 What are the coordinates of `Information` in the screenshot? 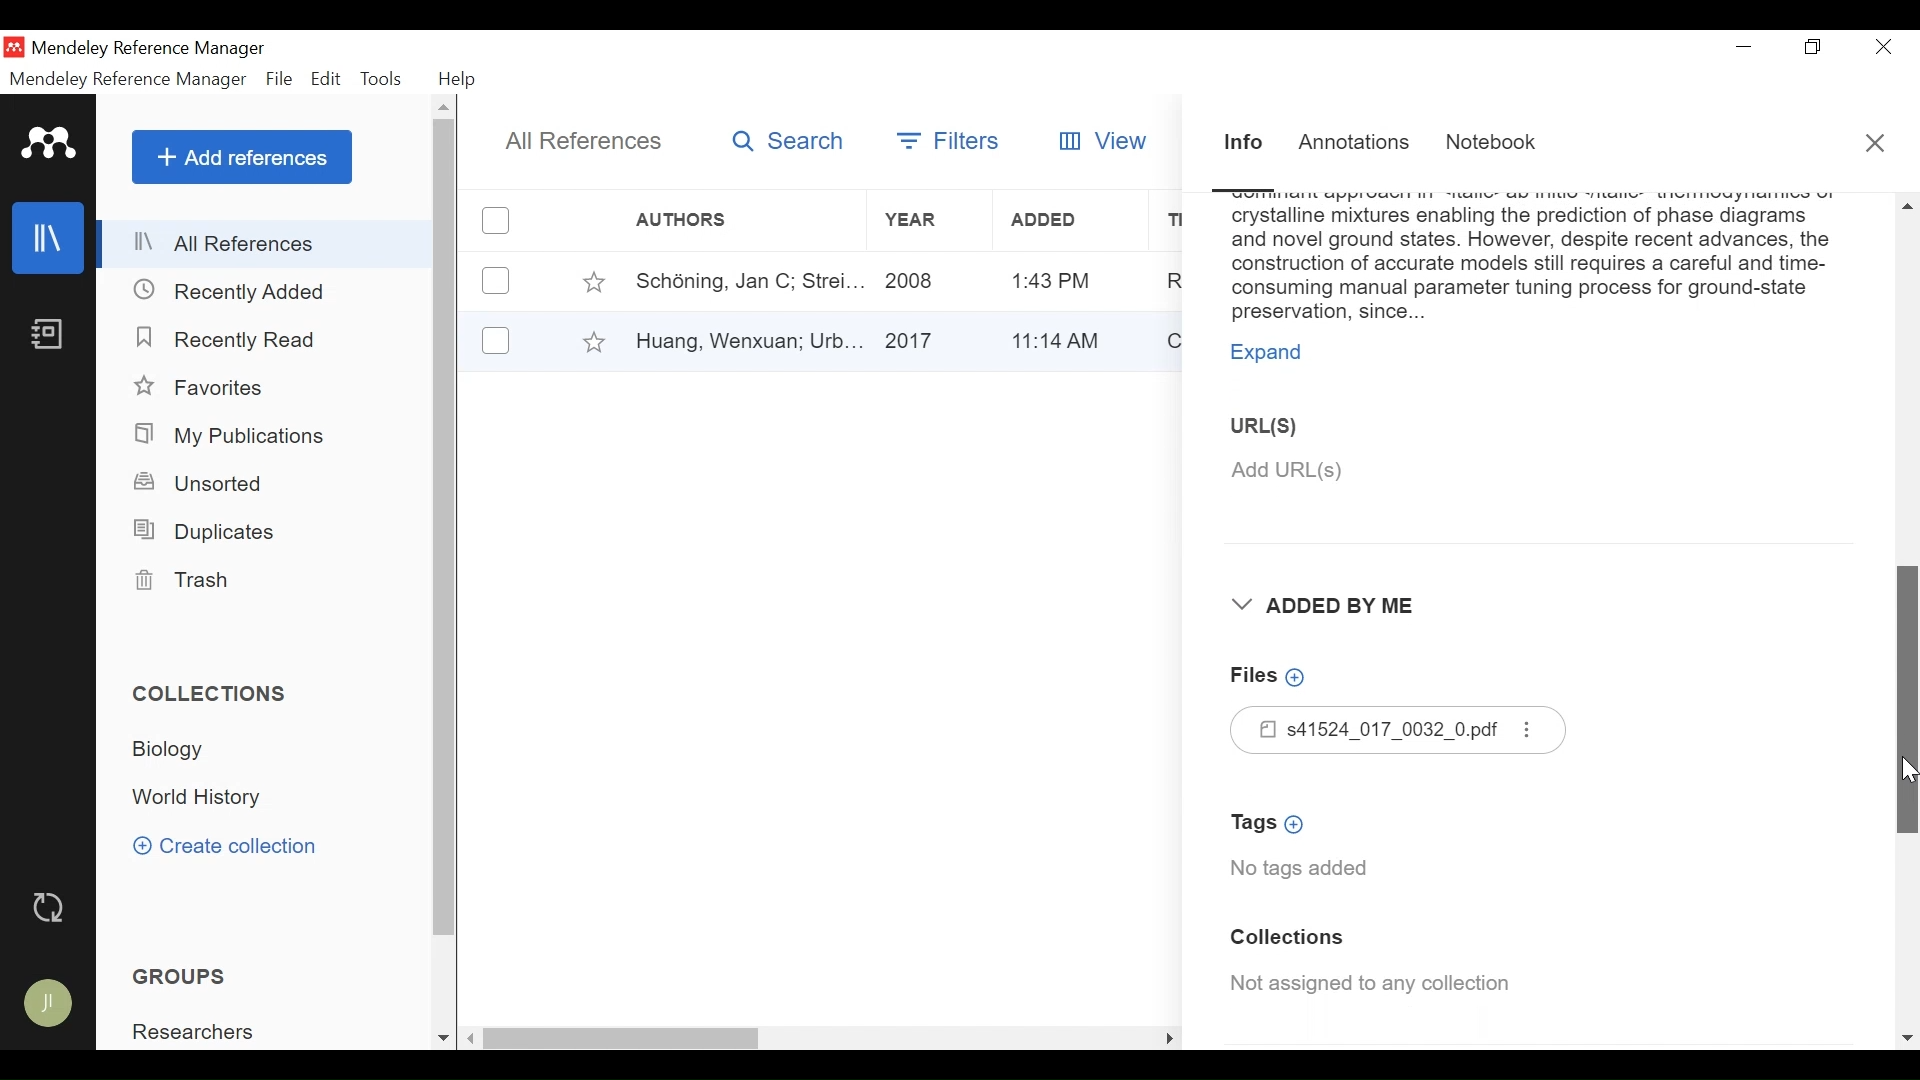 It's located at (1245, 144).